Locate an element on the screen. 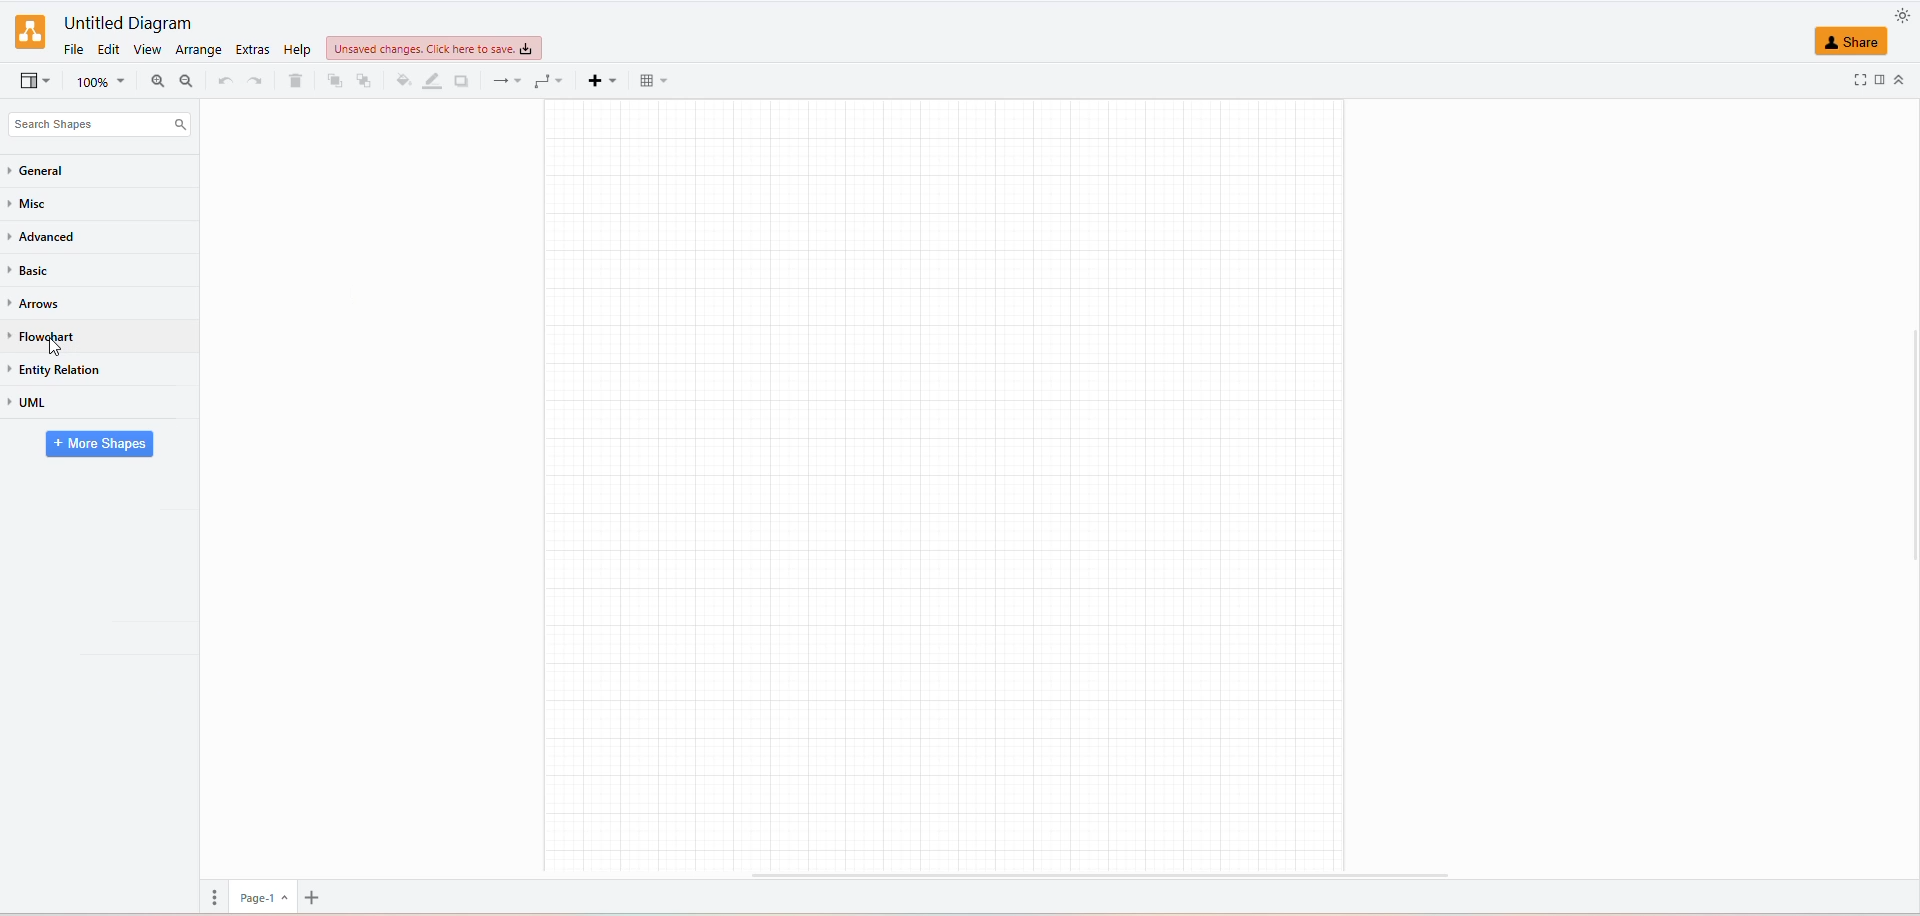 This screenshot has width=1920, height=916. ZOOM is located at coordinates (100, 82).